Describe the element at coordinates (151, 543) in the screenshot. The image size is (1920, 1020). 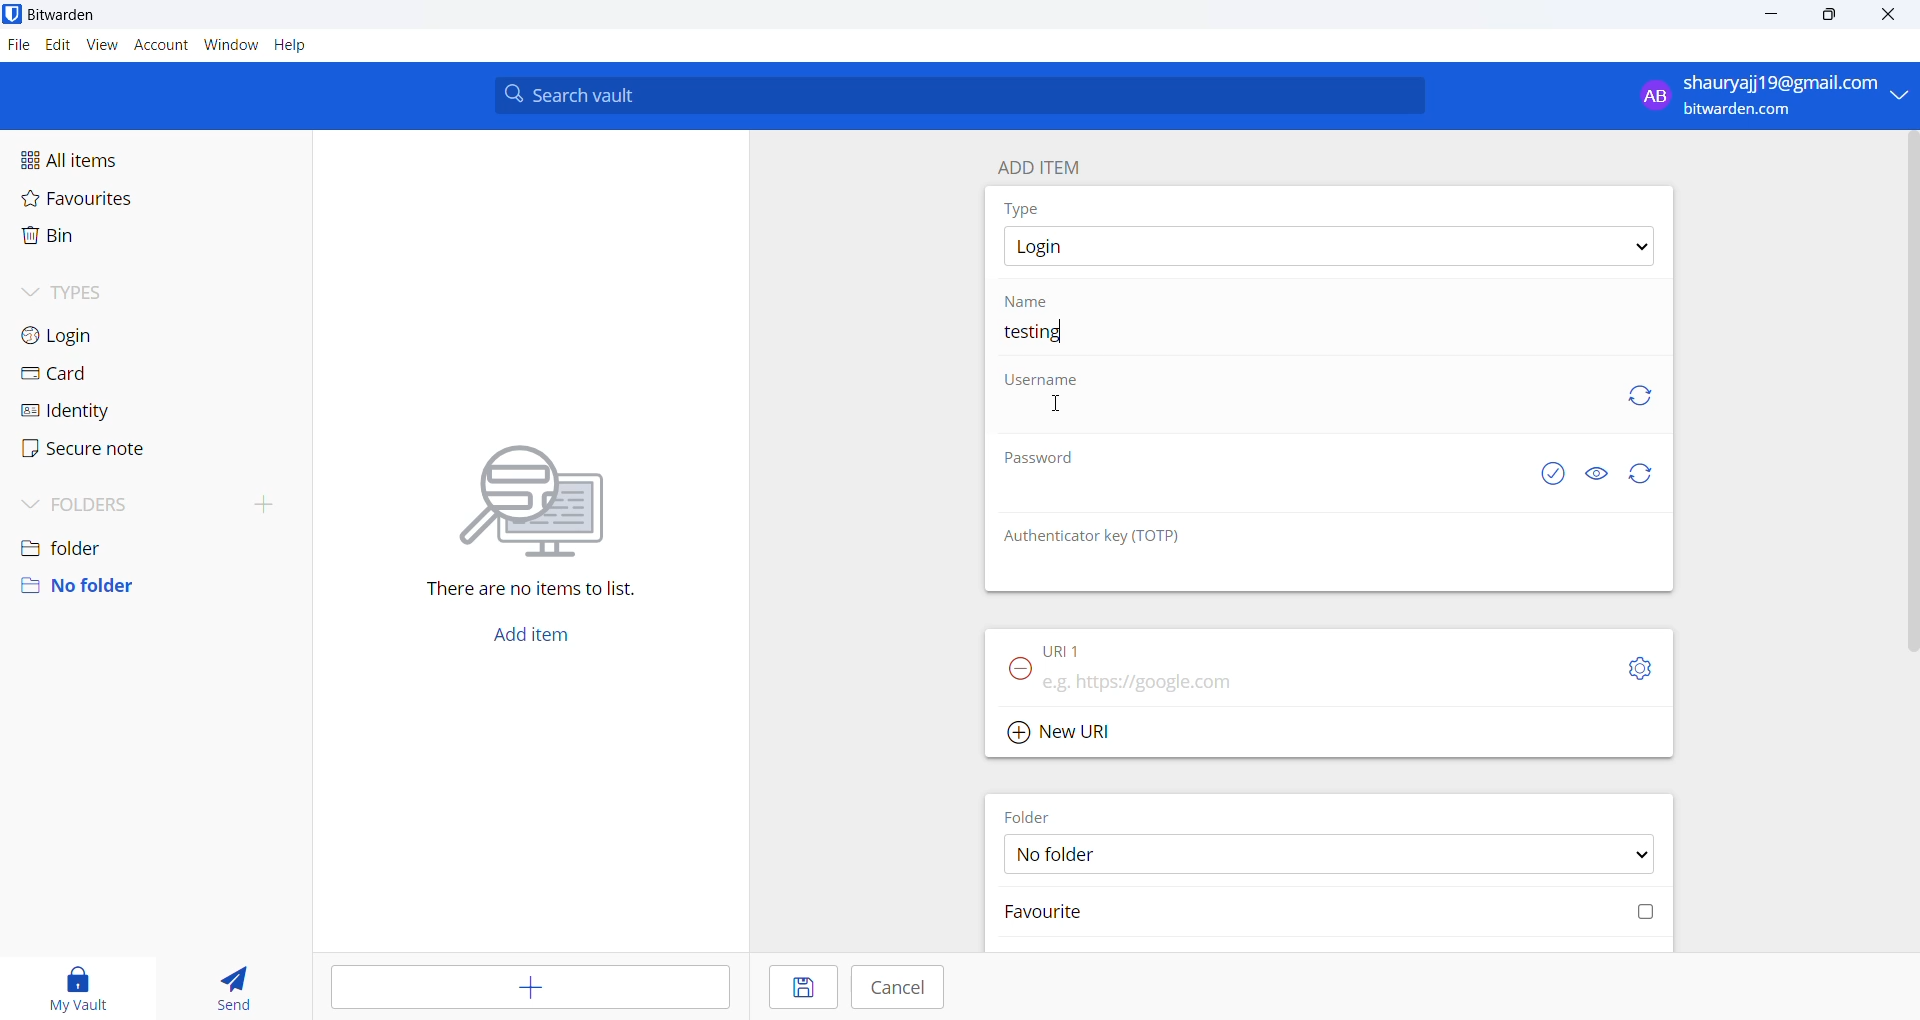
I see `folder` at that location.